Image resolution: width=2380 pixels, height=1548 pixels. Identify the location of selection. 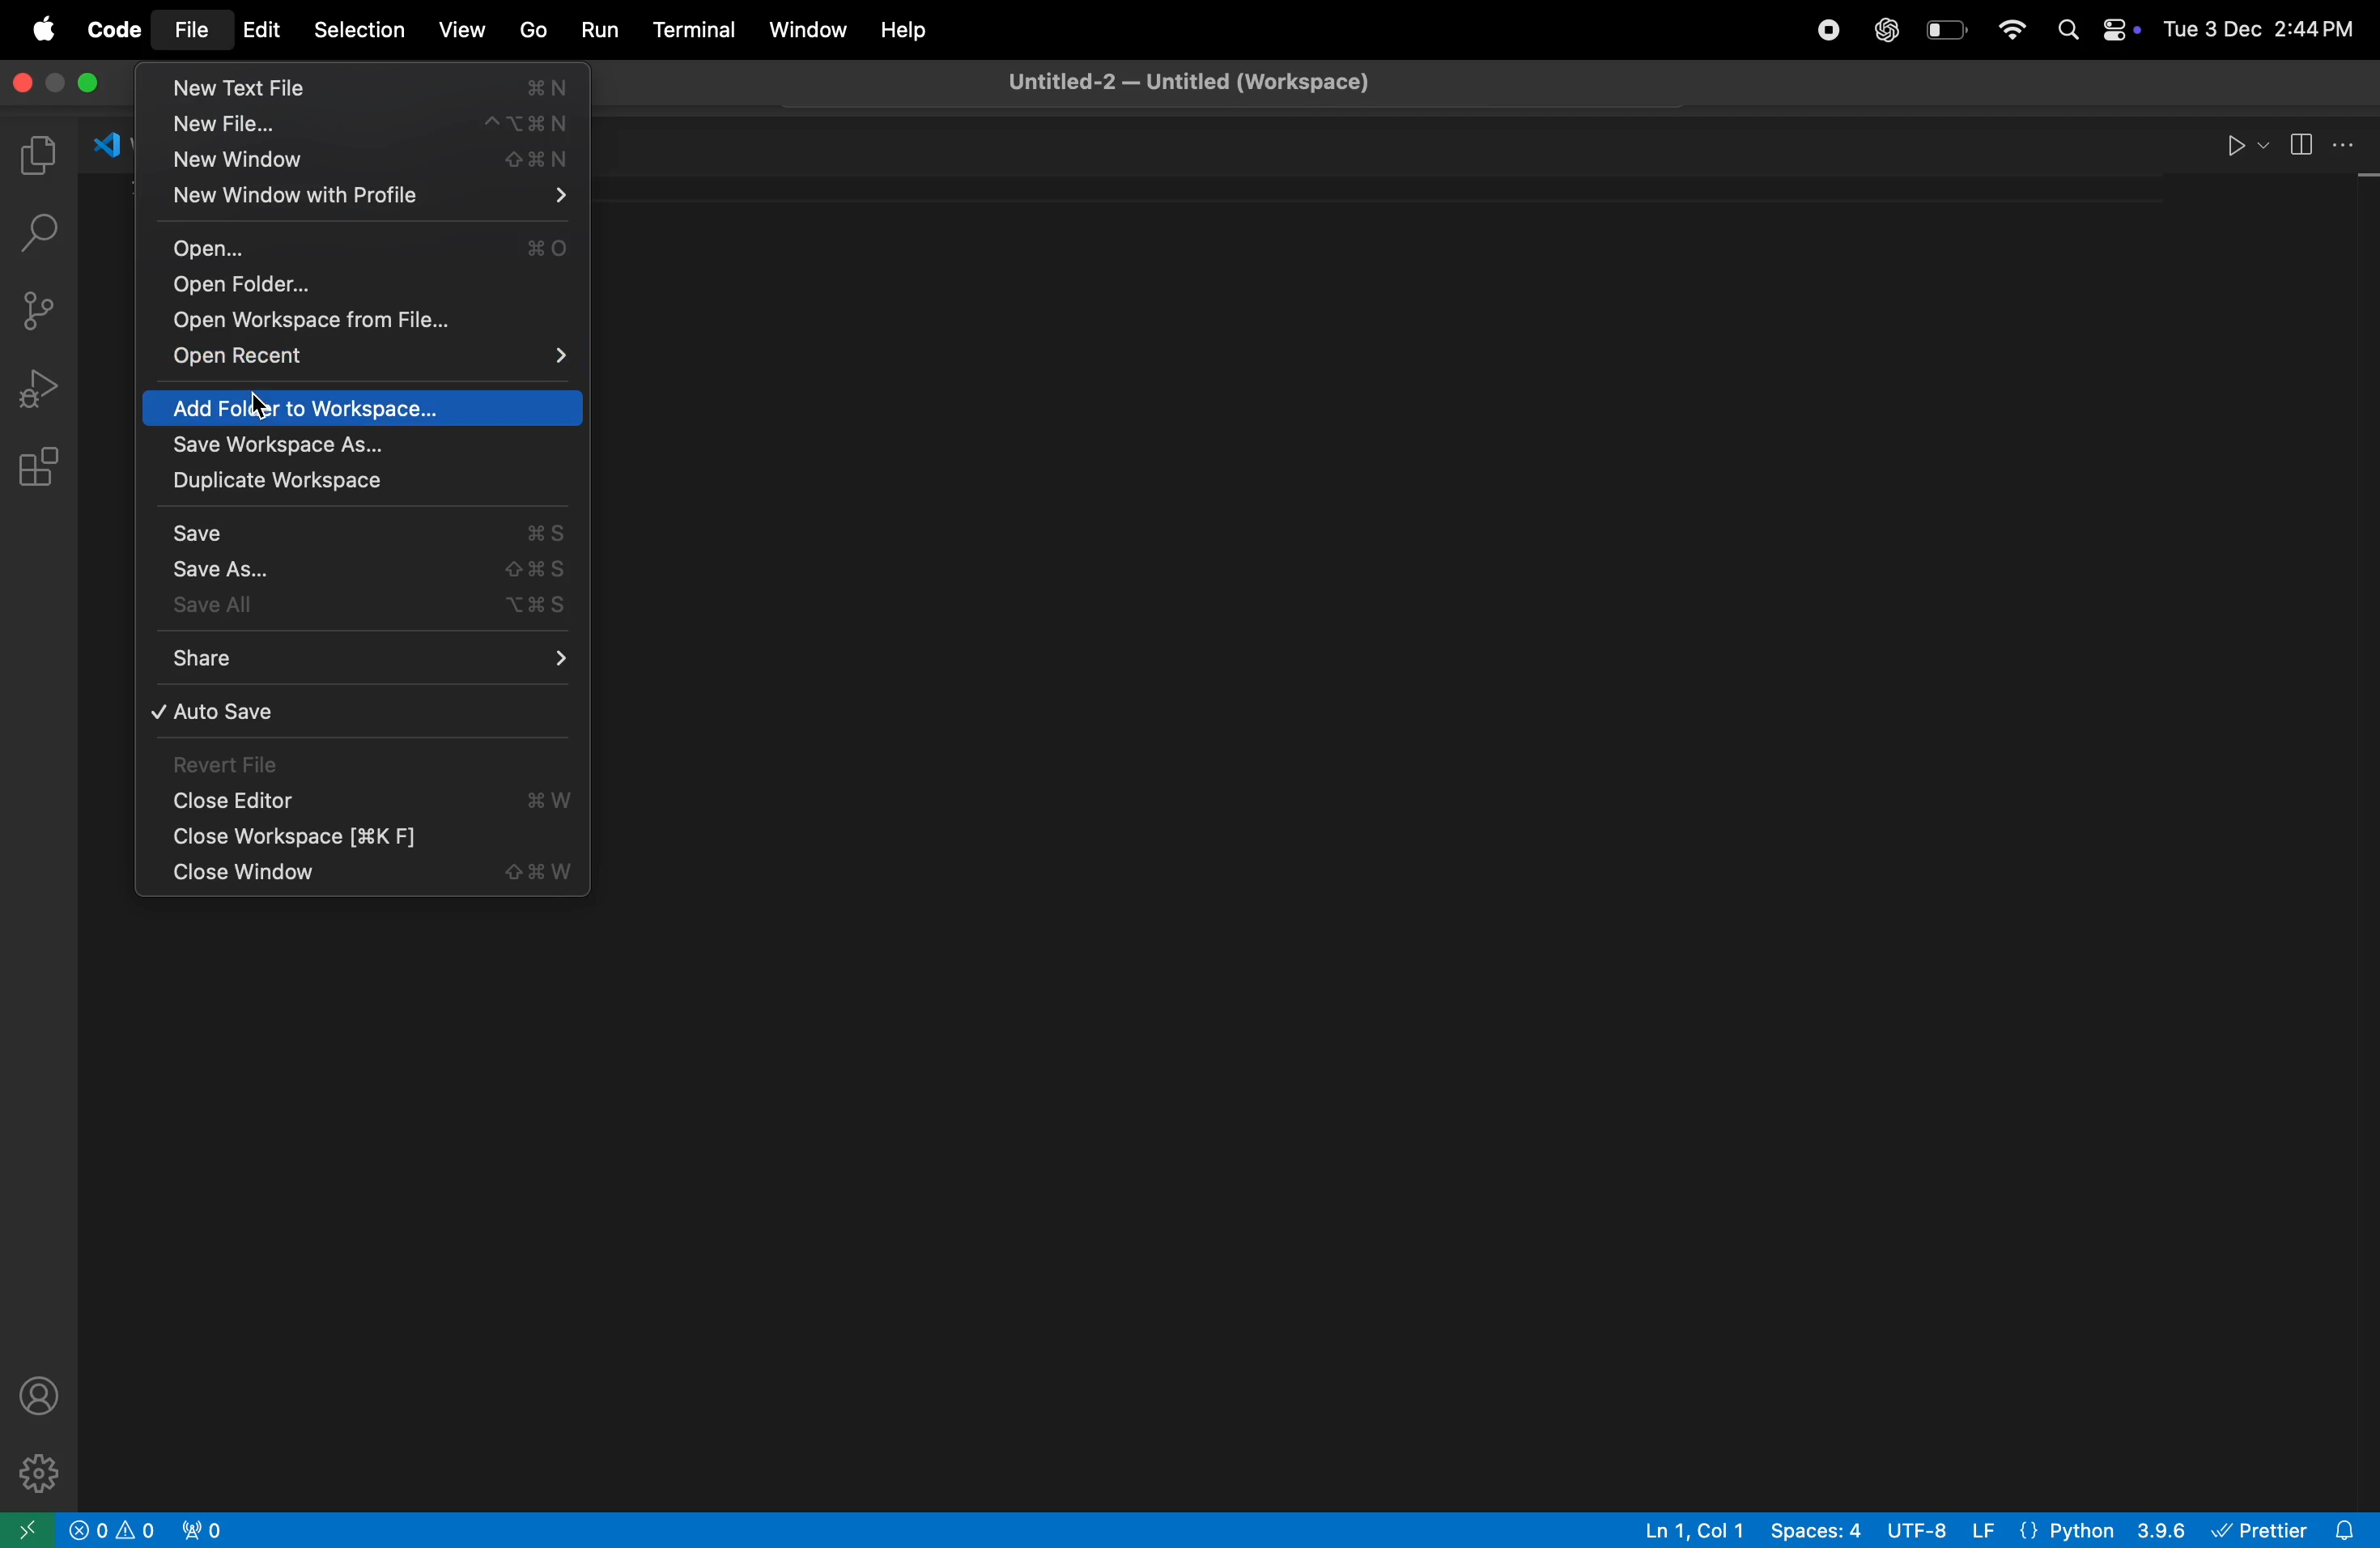
(360, 30).